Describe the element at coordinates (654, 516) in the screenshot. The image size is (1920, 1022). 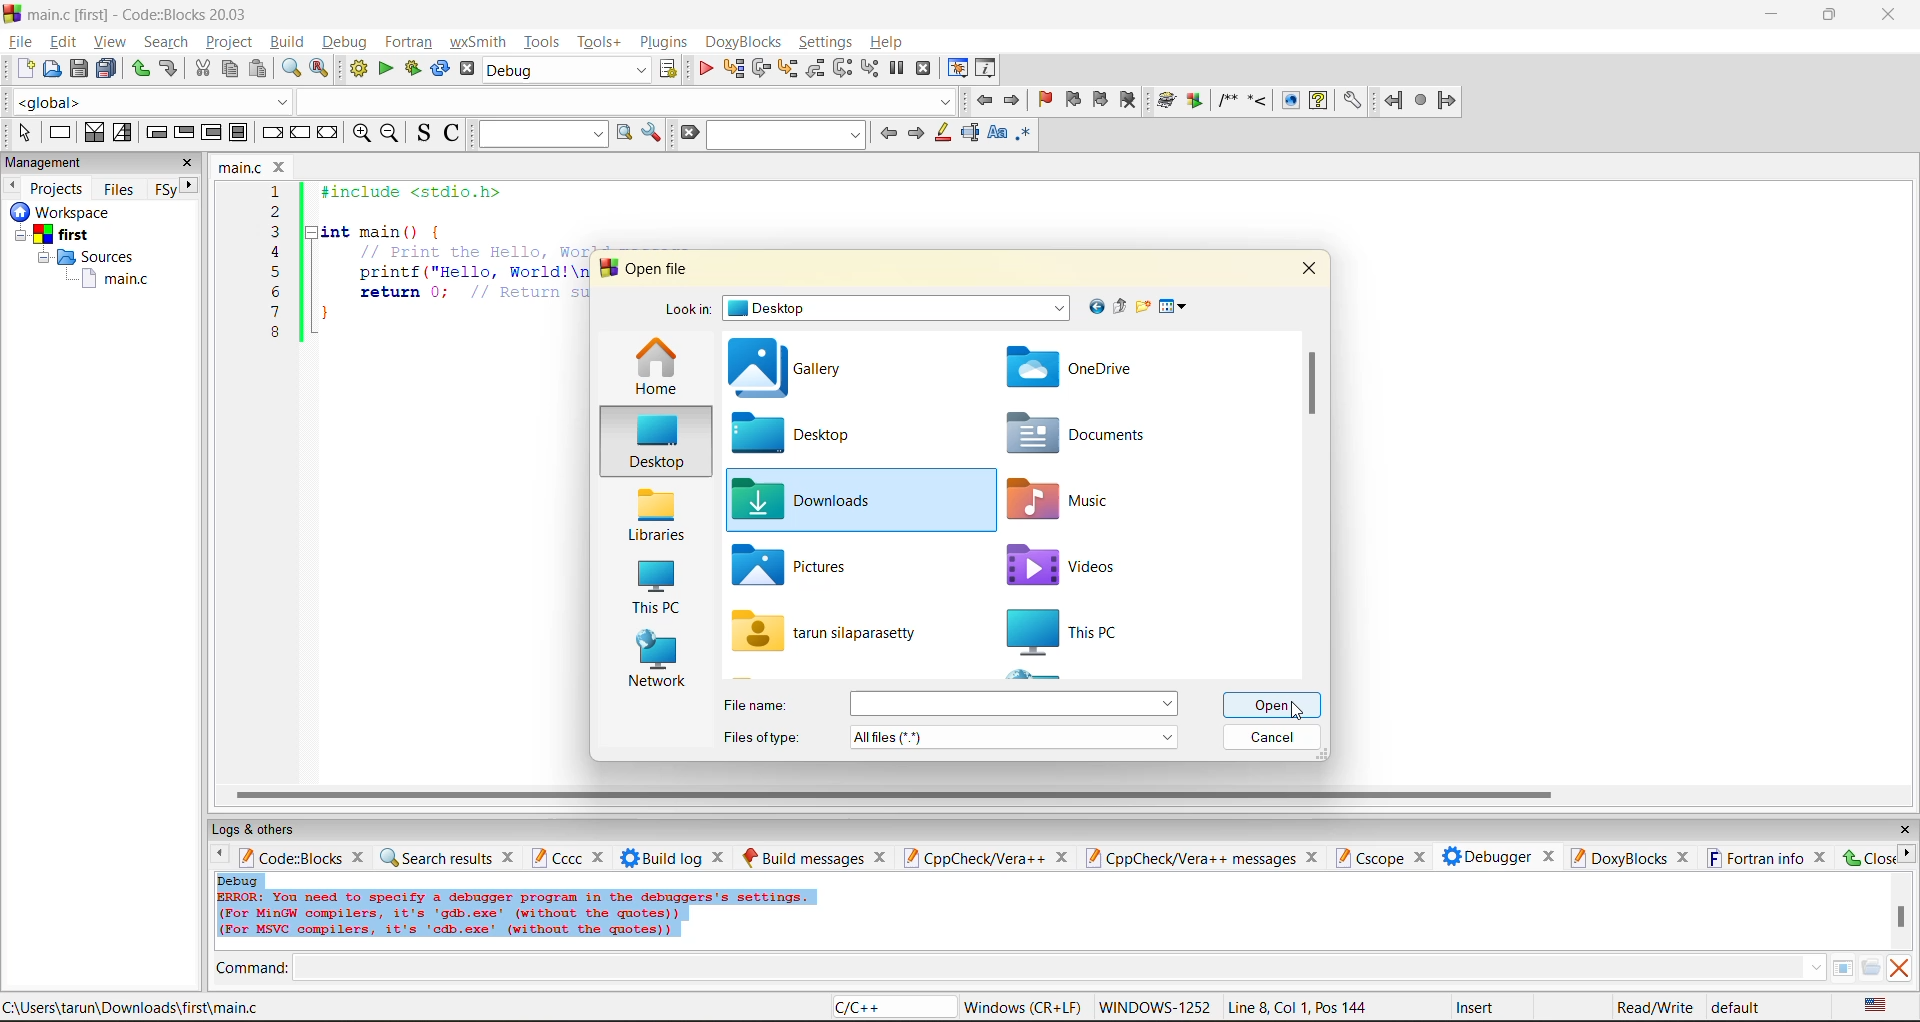
I see `libraries` at that location.